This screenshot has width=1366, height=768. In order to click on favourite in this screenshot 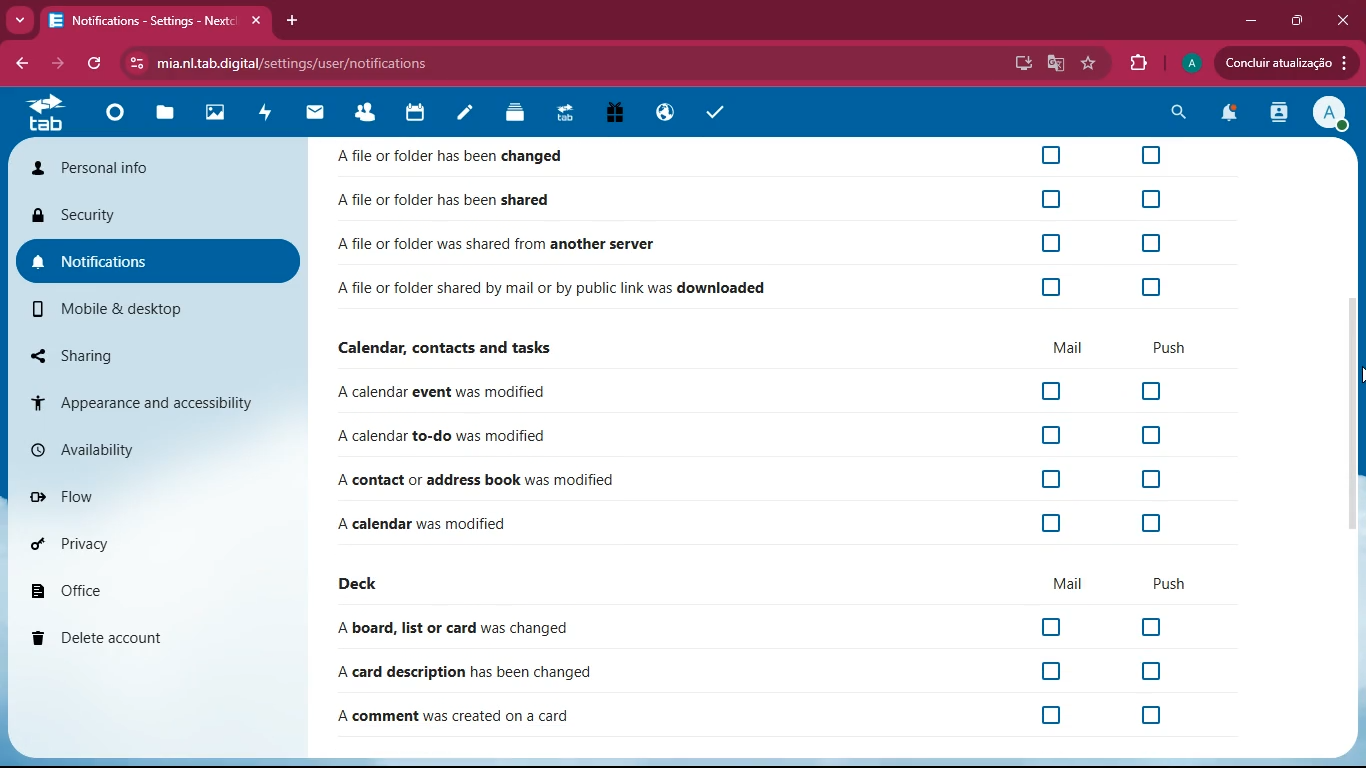, I will do `click(1088, 63)`.